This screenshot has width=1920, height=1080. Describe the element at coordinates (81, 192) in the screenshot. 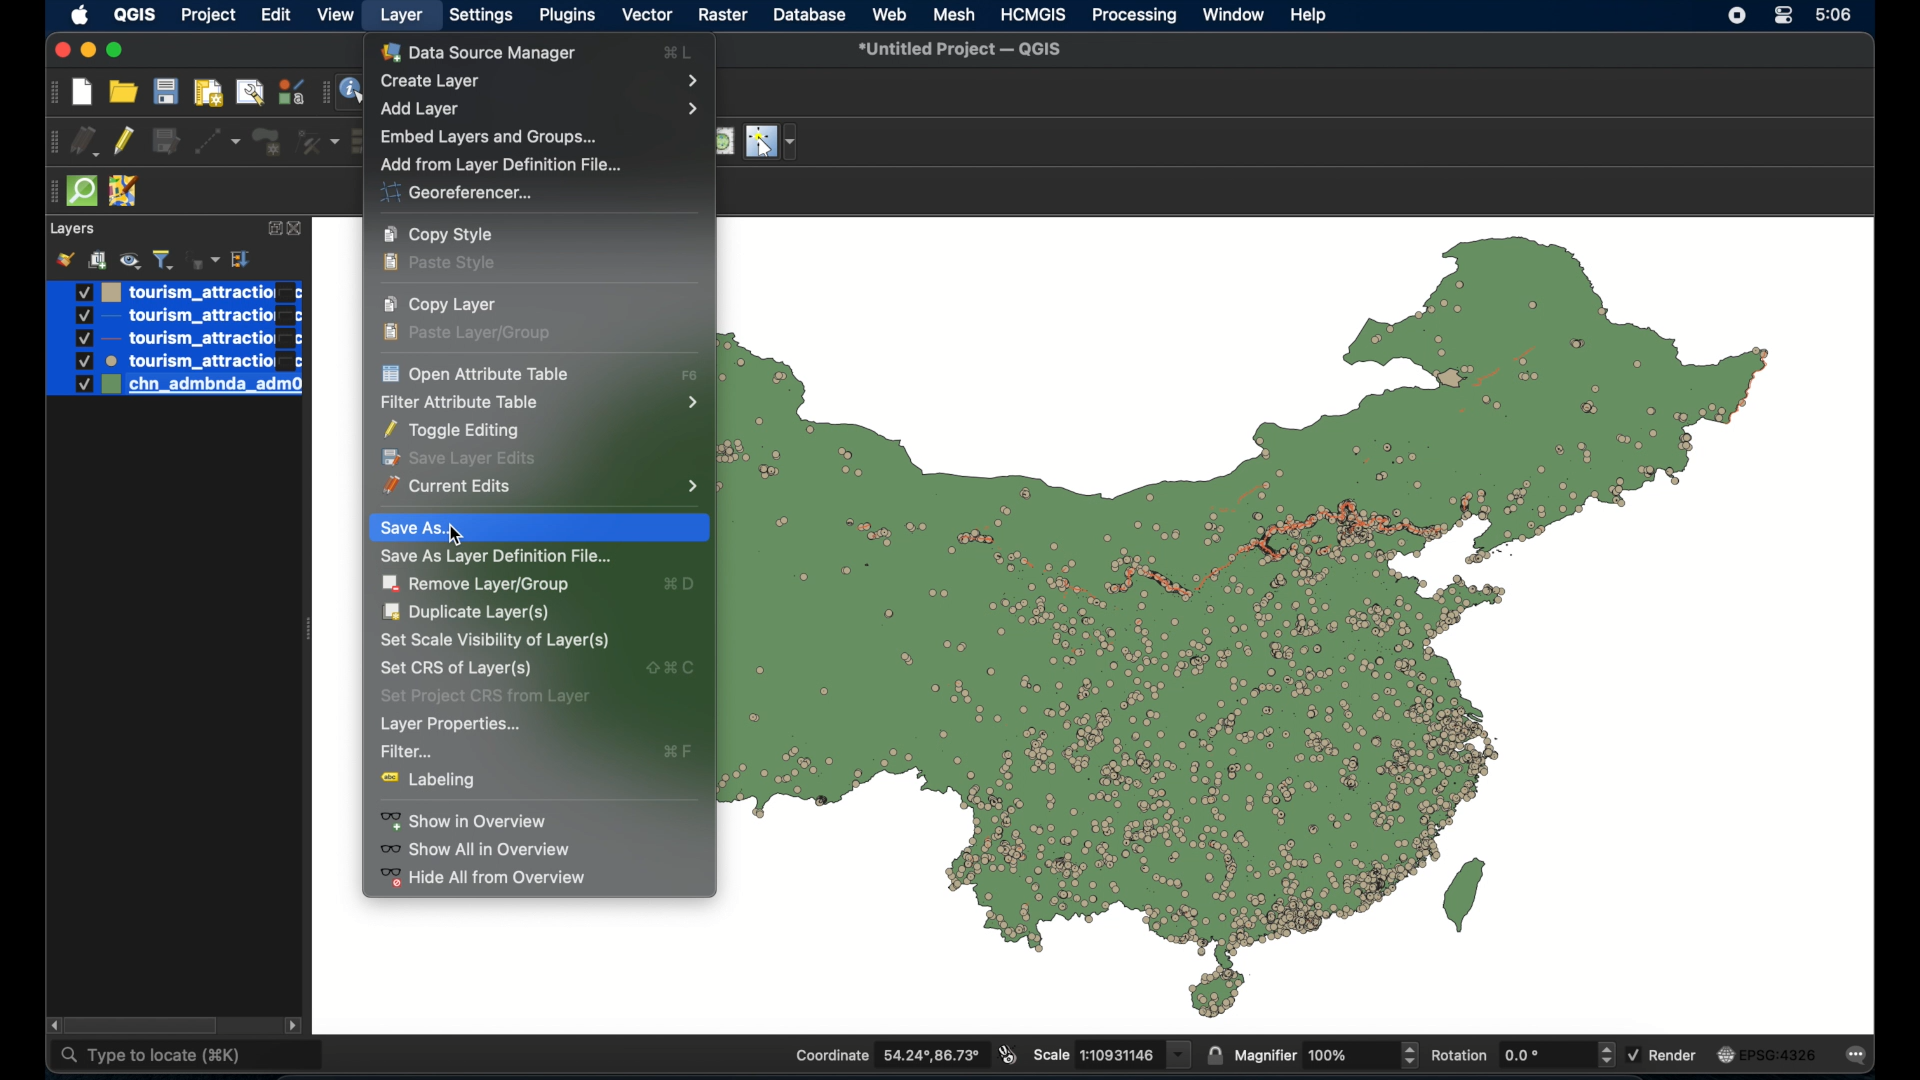

I see `quick osm` at that location.